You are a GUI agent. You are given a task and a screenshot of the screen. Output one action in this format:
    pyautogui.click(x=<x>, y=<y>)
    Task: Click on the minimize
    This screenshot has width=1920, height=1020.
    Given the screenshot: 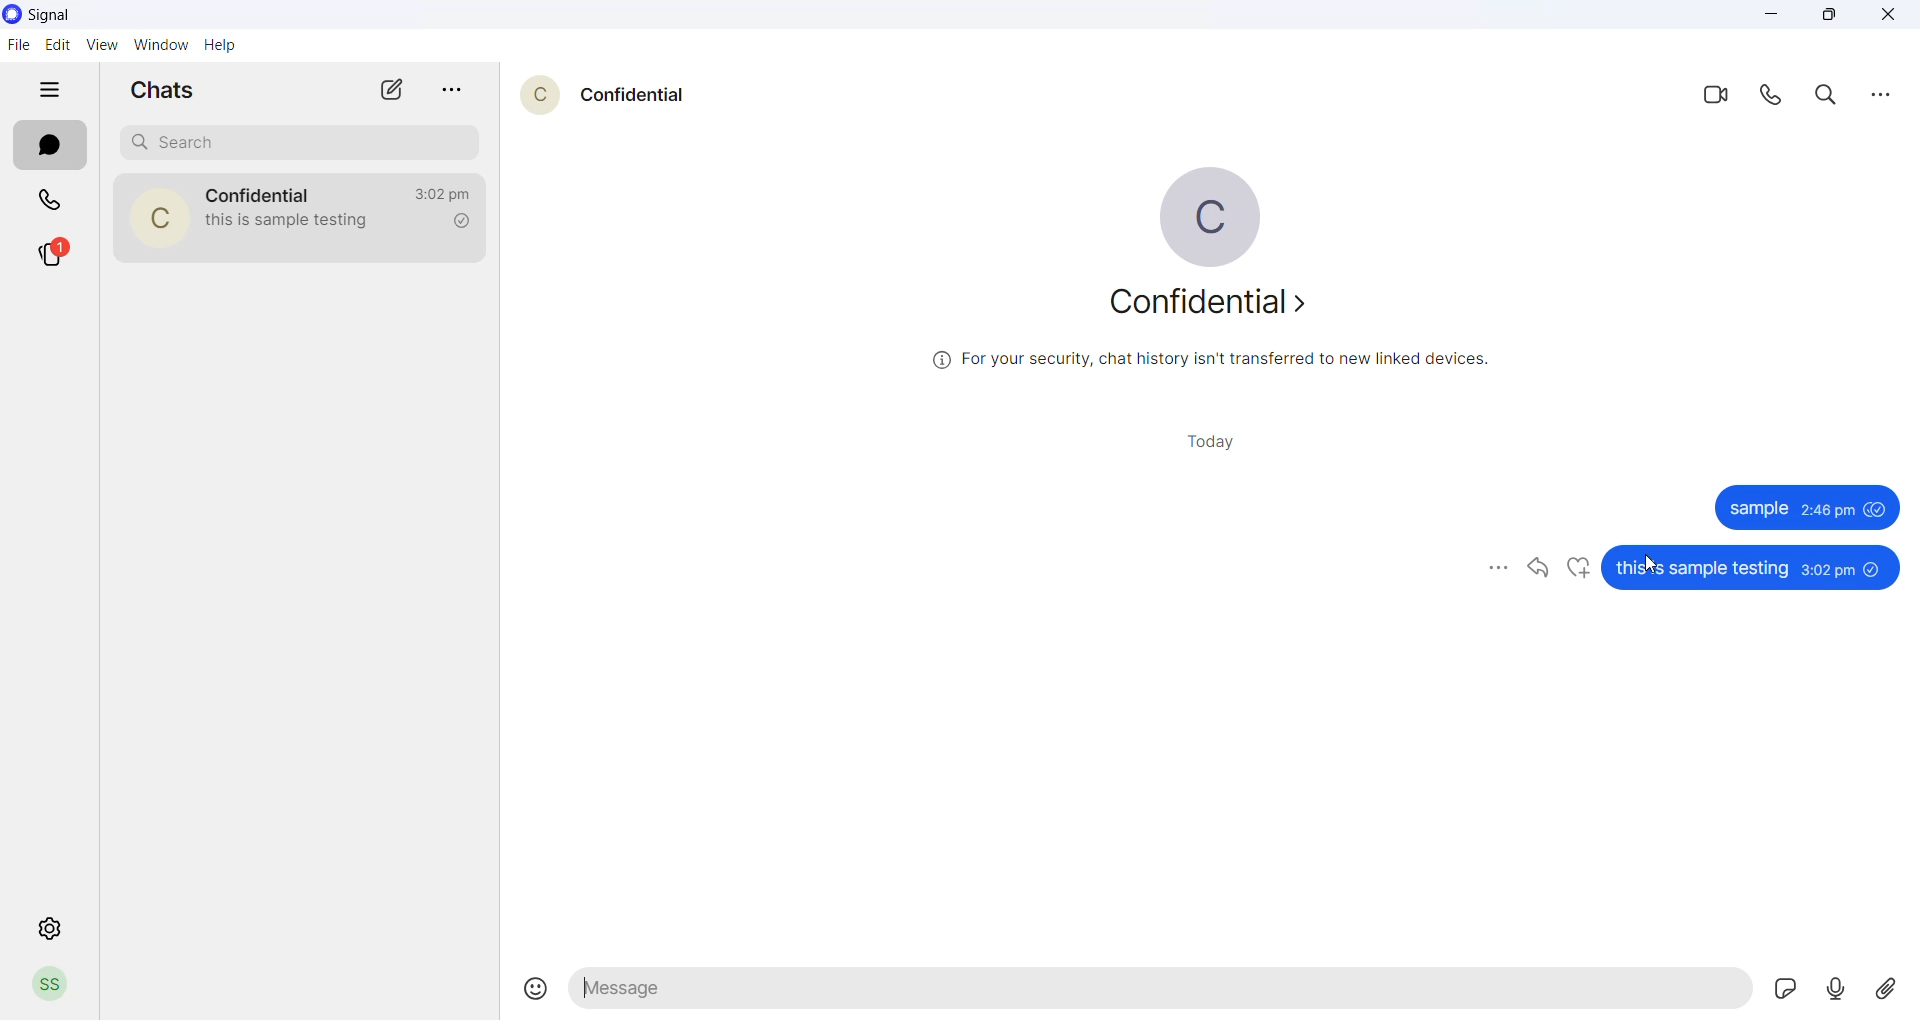 What is the action you would take?
    pyautogui.click(x=1771, y=16)
    